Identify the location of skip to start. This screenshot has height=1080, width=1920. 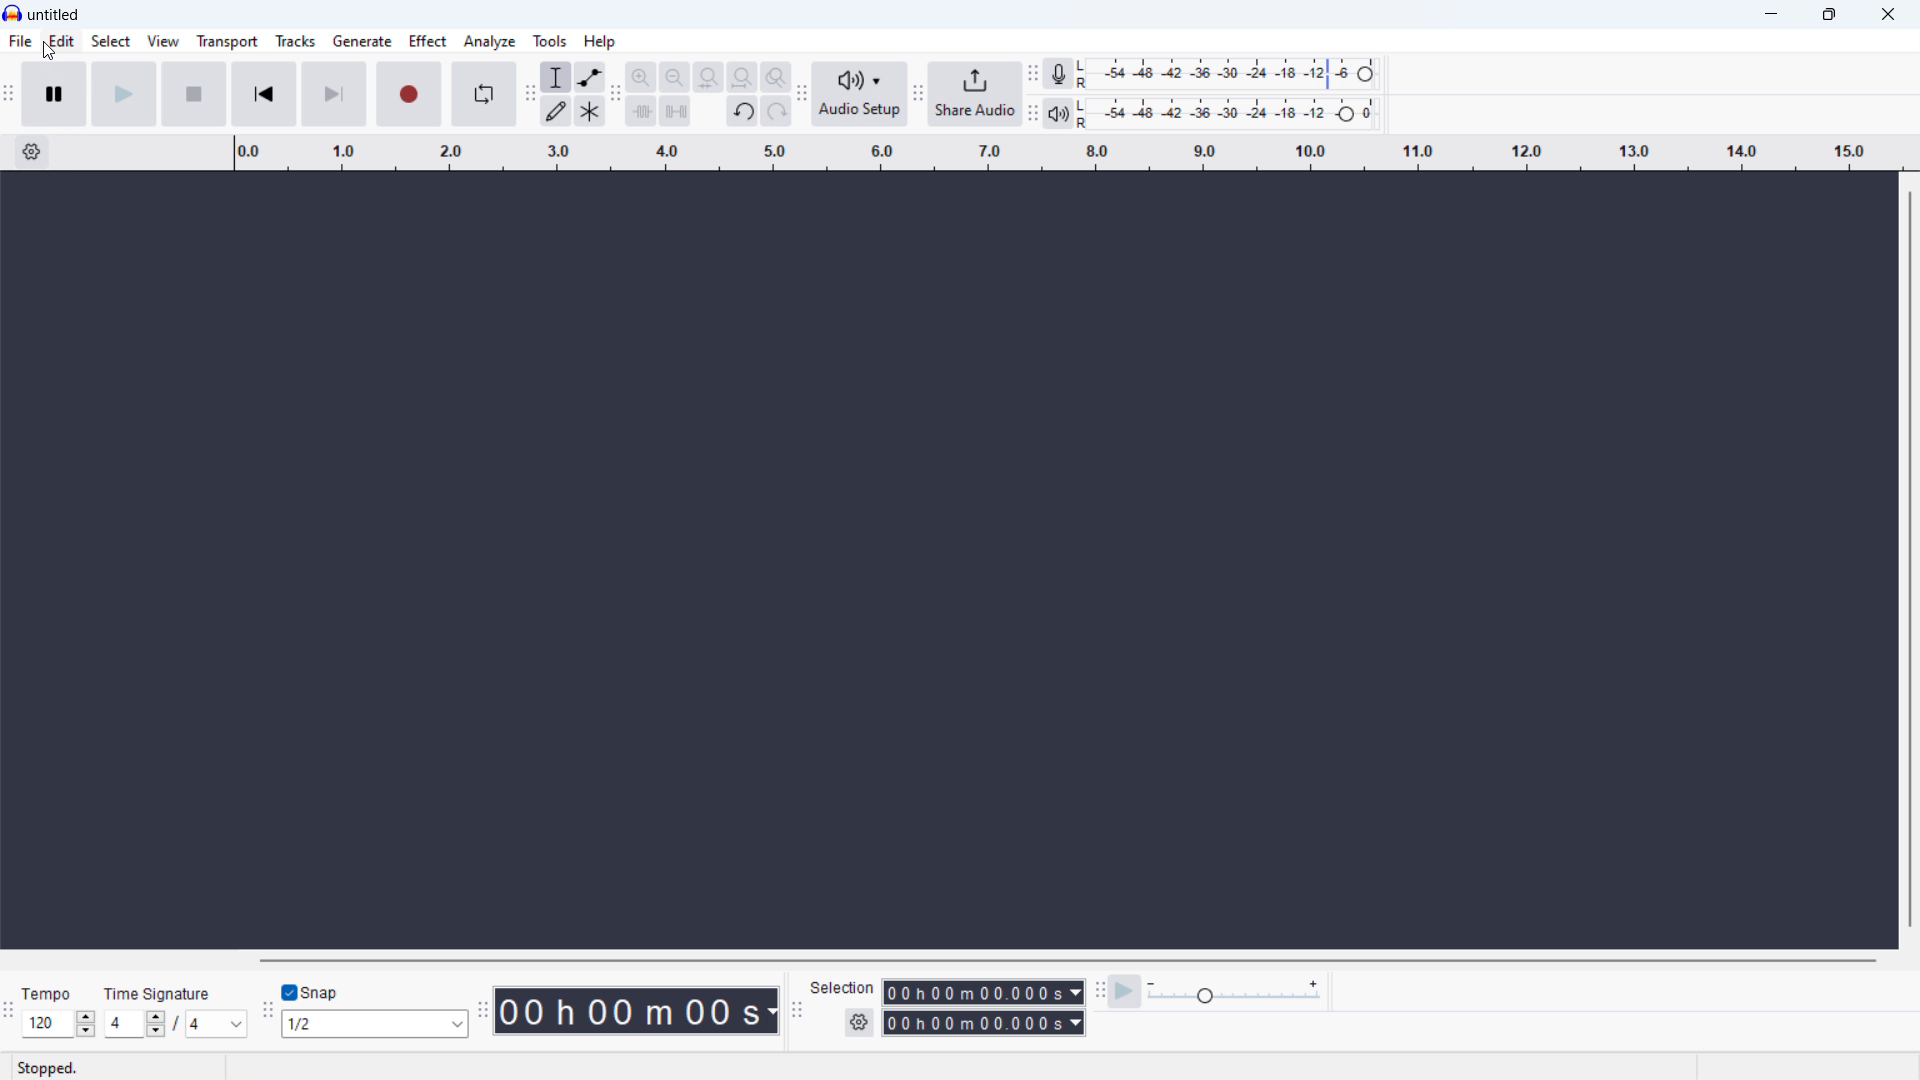
(264, 94).